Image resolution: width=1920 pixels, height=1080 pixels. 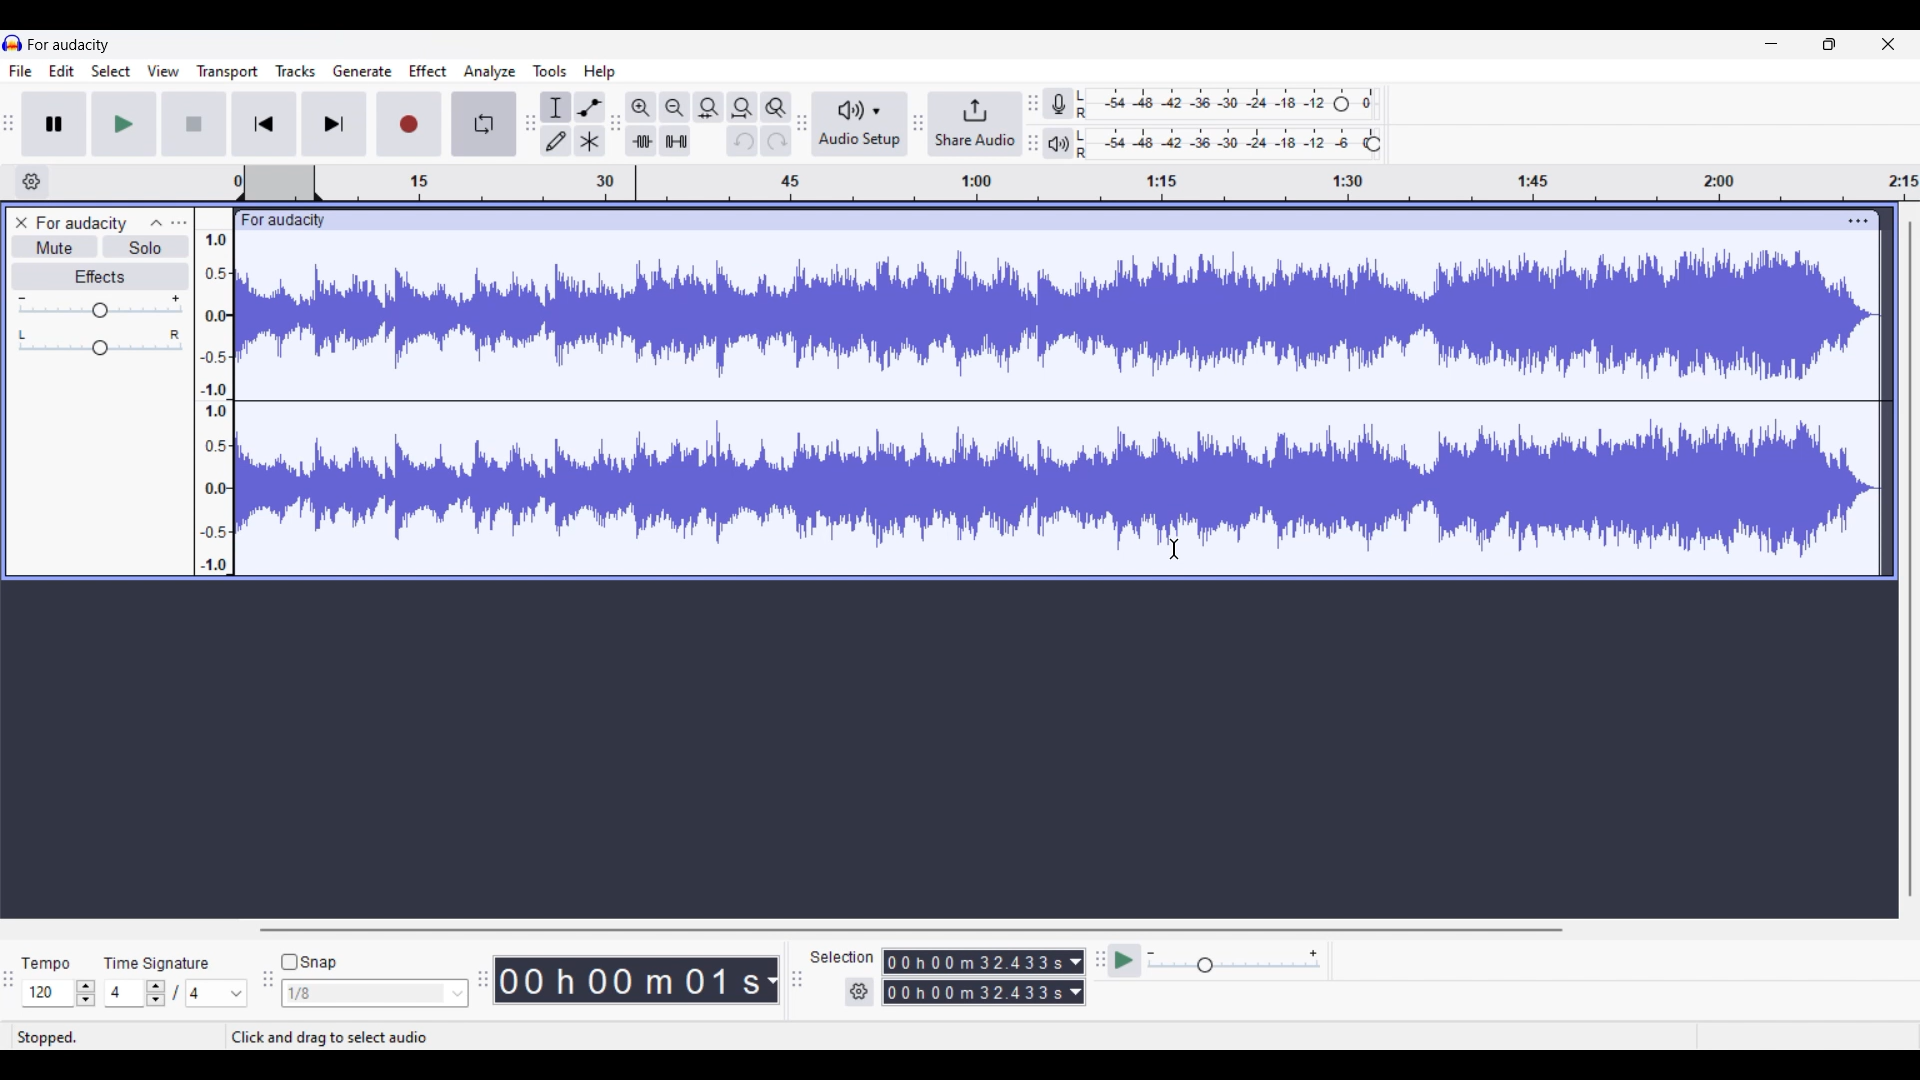 What do you see at coordinates (332, 1037) in the screenshot?
I see `Instruction for cursor` at bounding box center [332, 1037].